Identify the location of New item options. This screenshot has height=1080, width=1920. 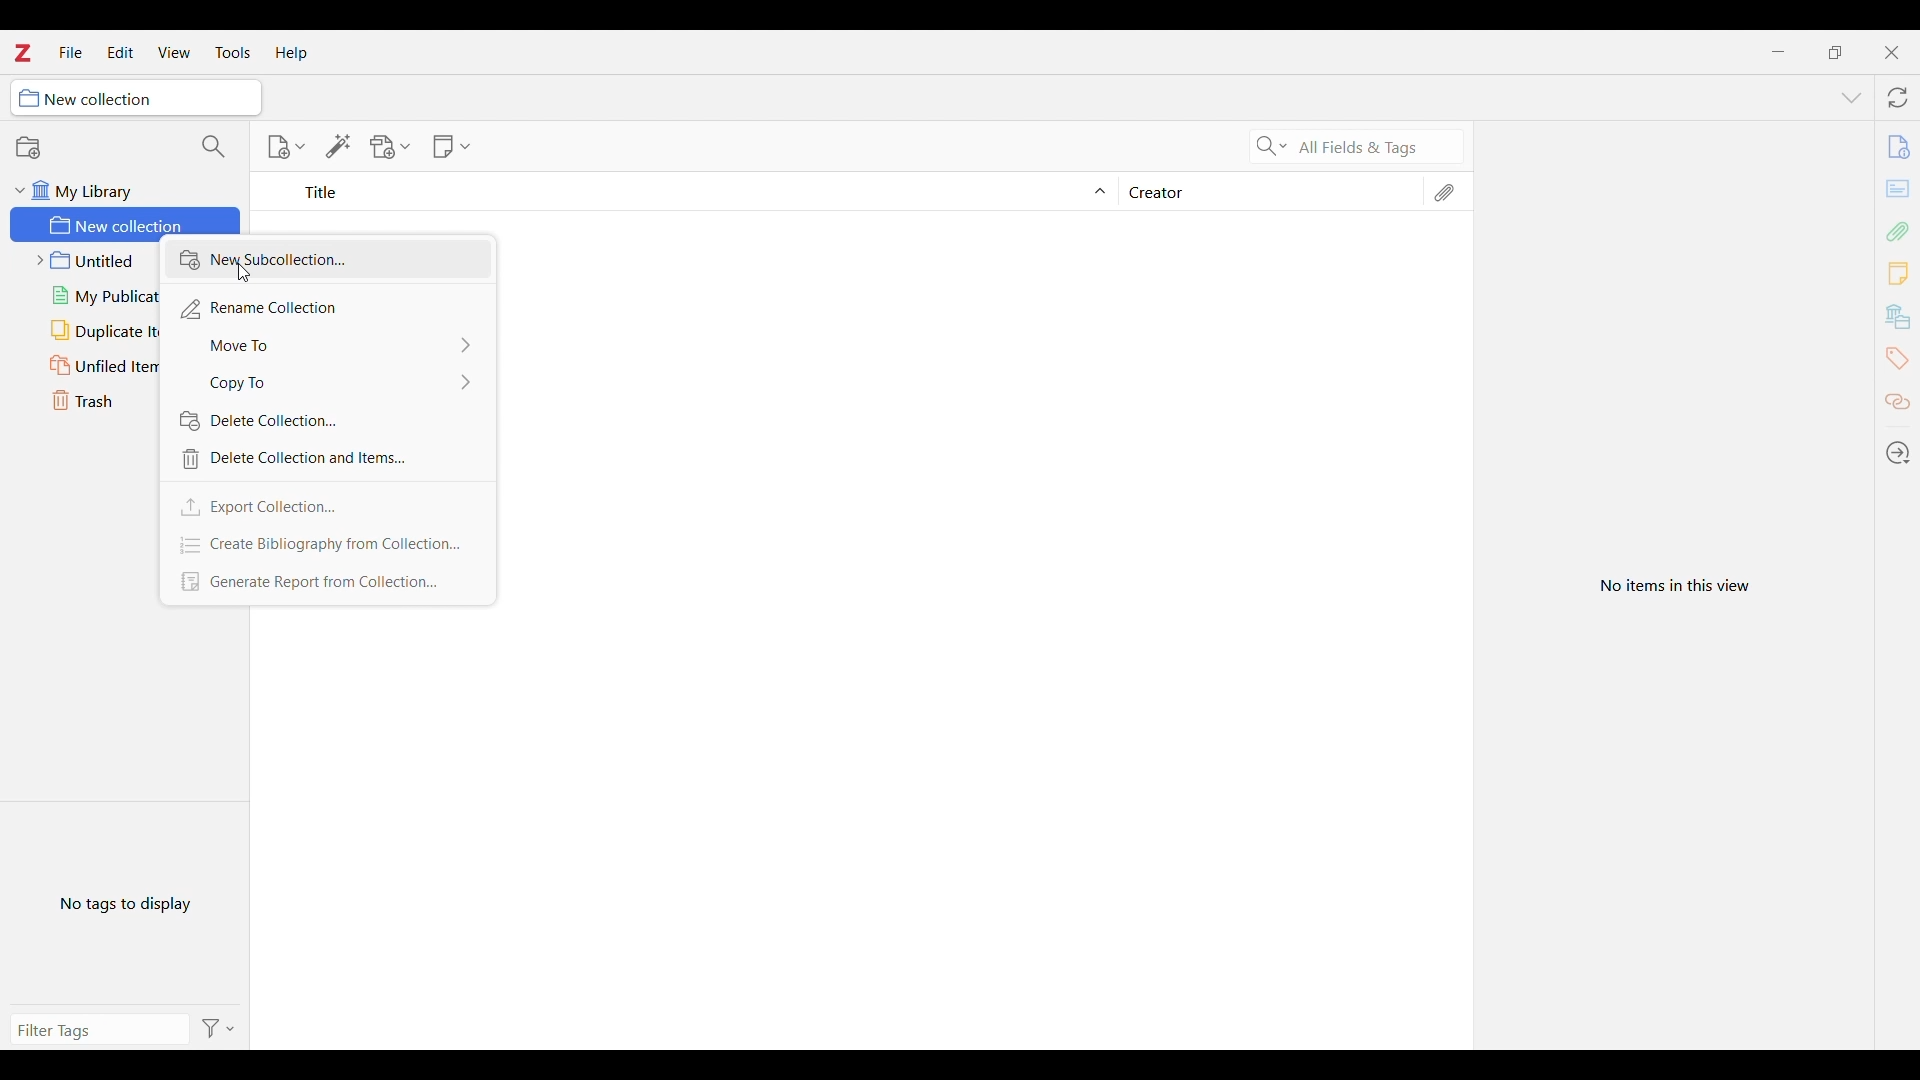
(285, 147).